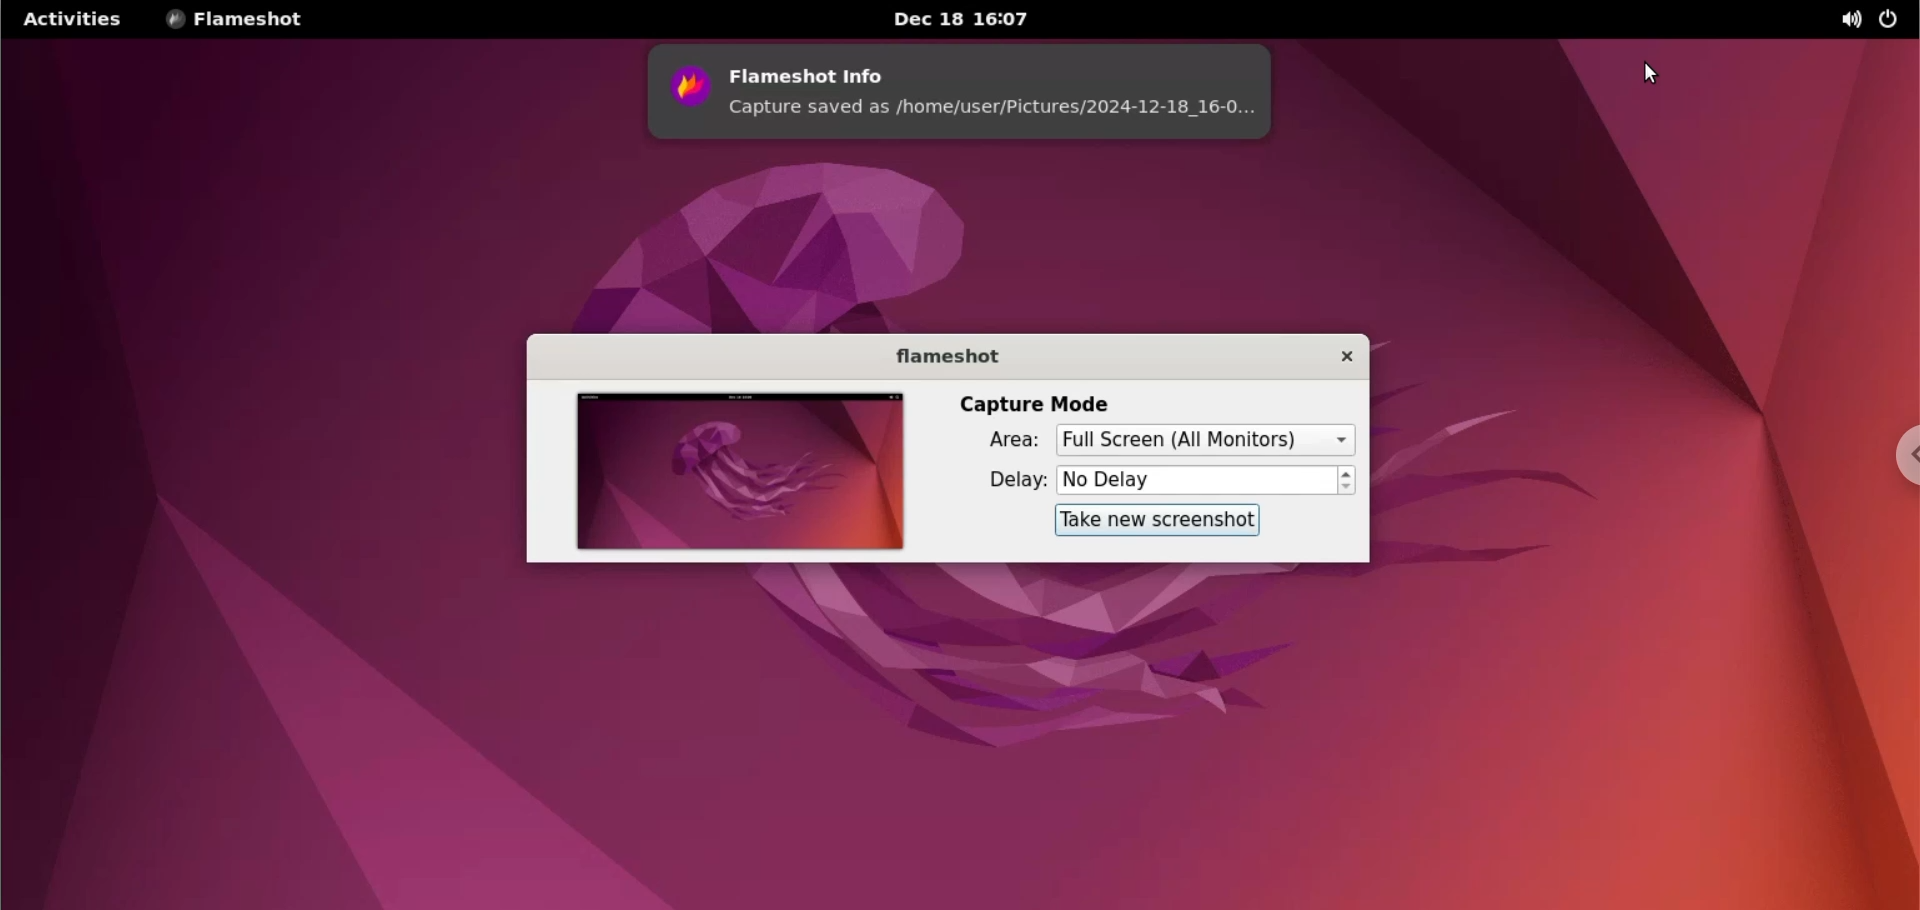 Image resolution: width=1920 pixels, height=910 pixels. What do you see at coordinates (953, 357) in the screenshot?
I see `flameshot label` at bounding box center [953, 357].